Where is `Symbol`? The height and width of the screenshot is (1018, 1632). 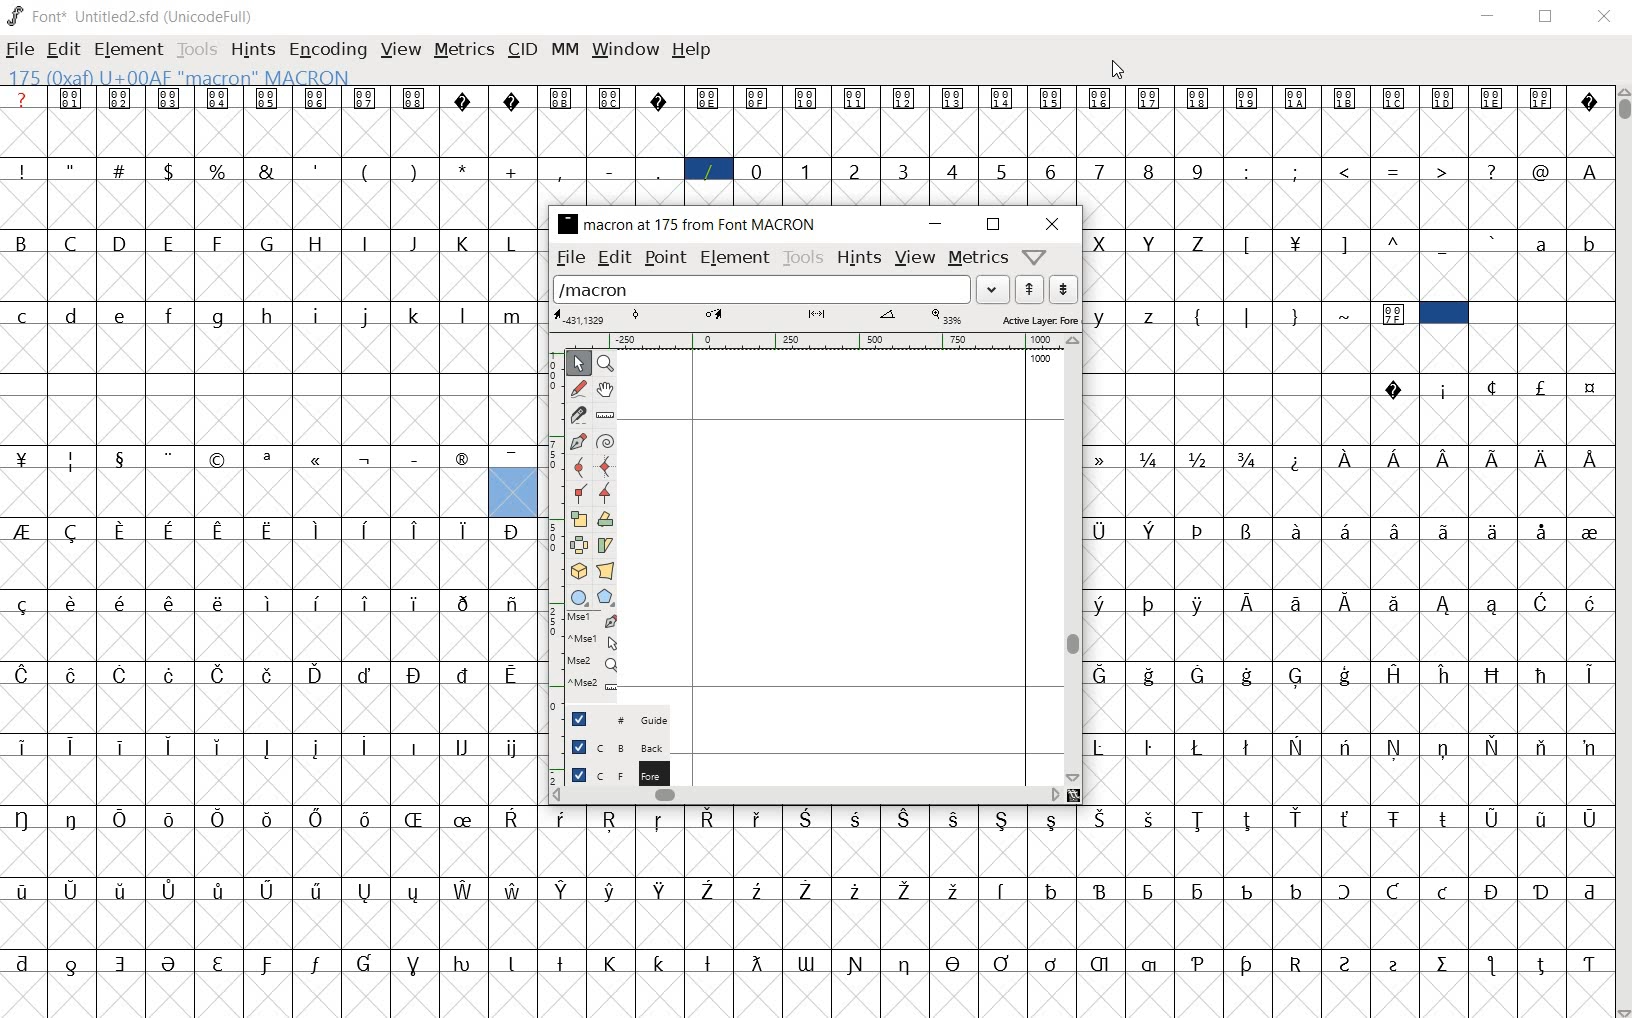
Symbol is located at coordinates (806, 961).